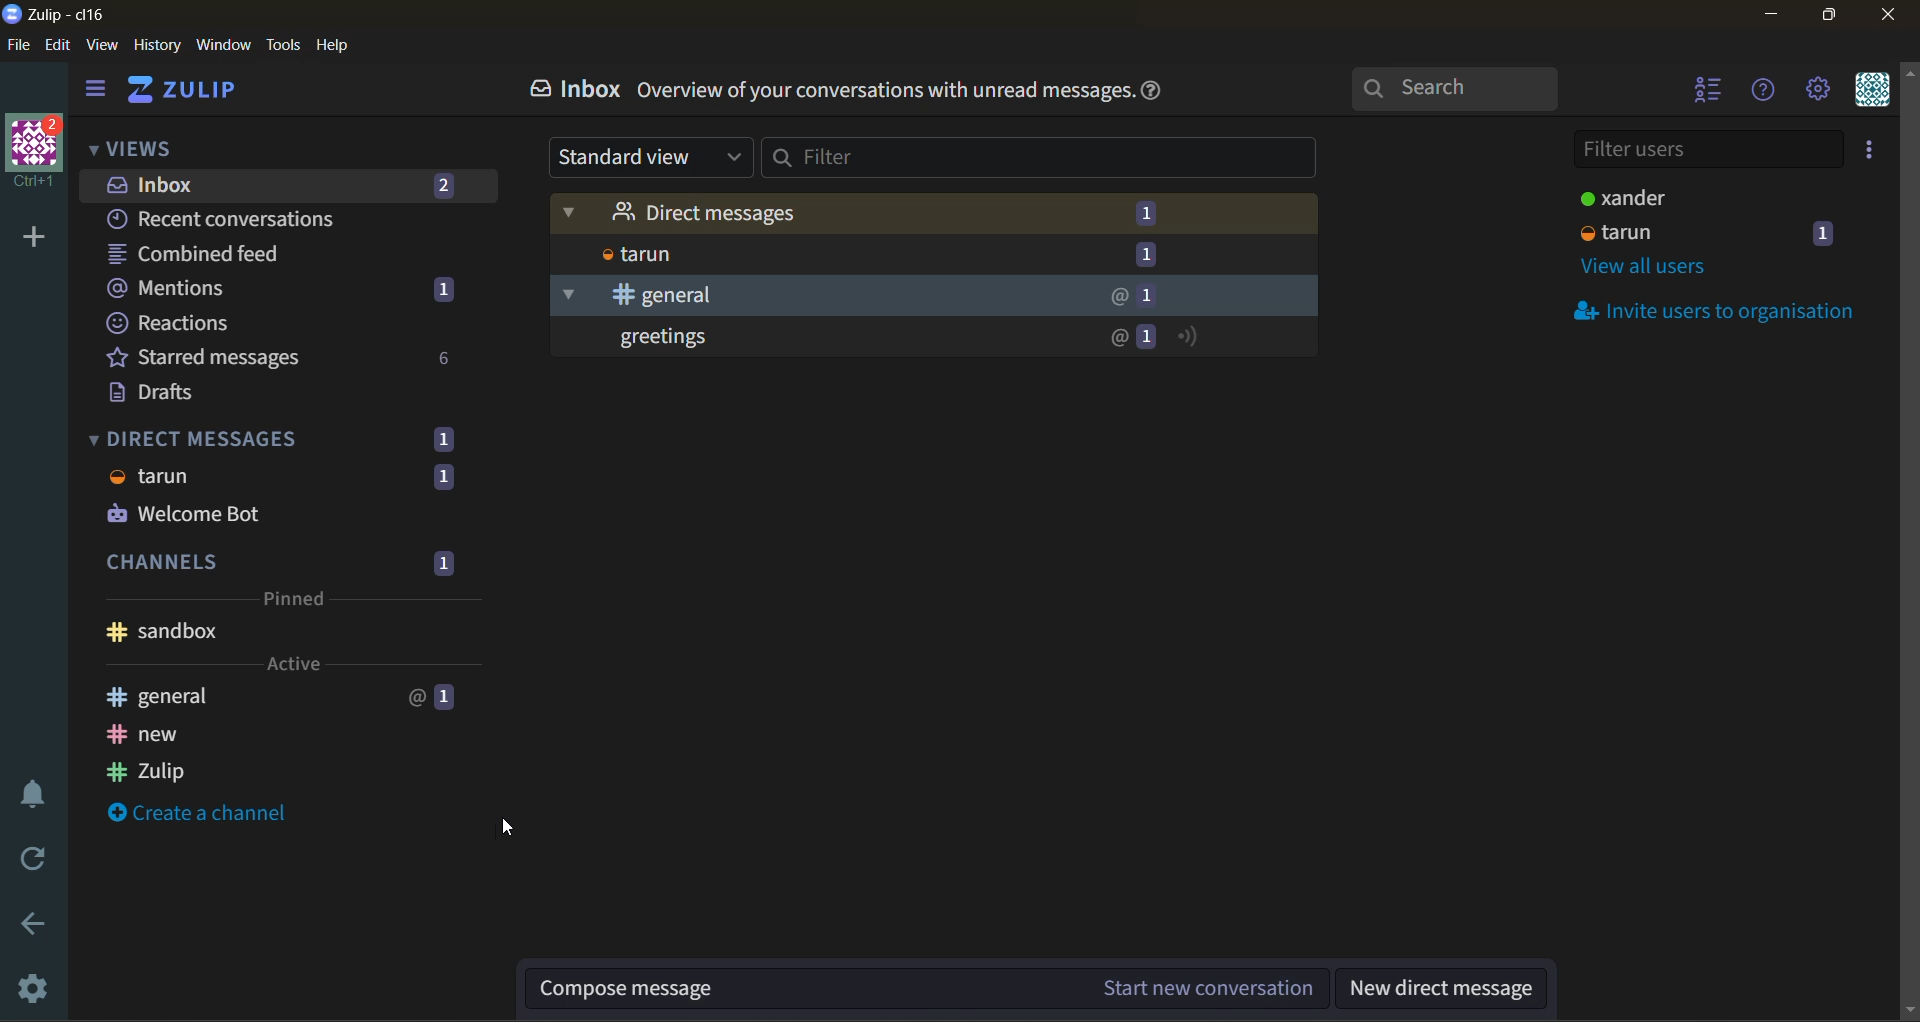 This screenshot has height=1022, width=1920. Describe the element at coordinates (197, 813) in the screenshot. I see `create a channel` at that location.